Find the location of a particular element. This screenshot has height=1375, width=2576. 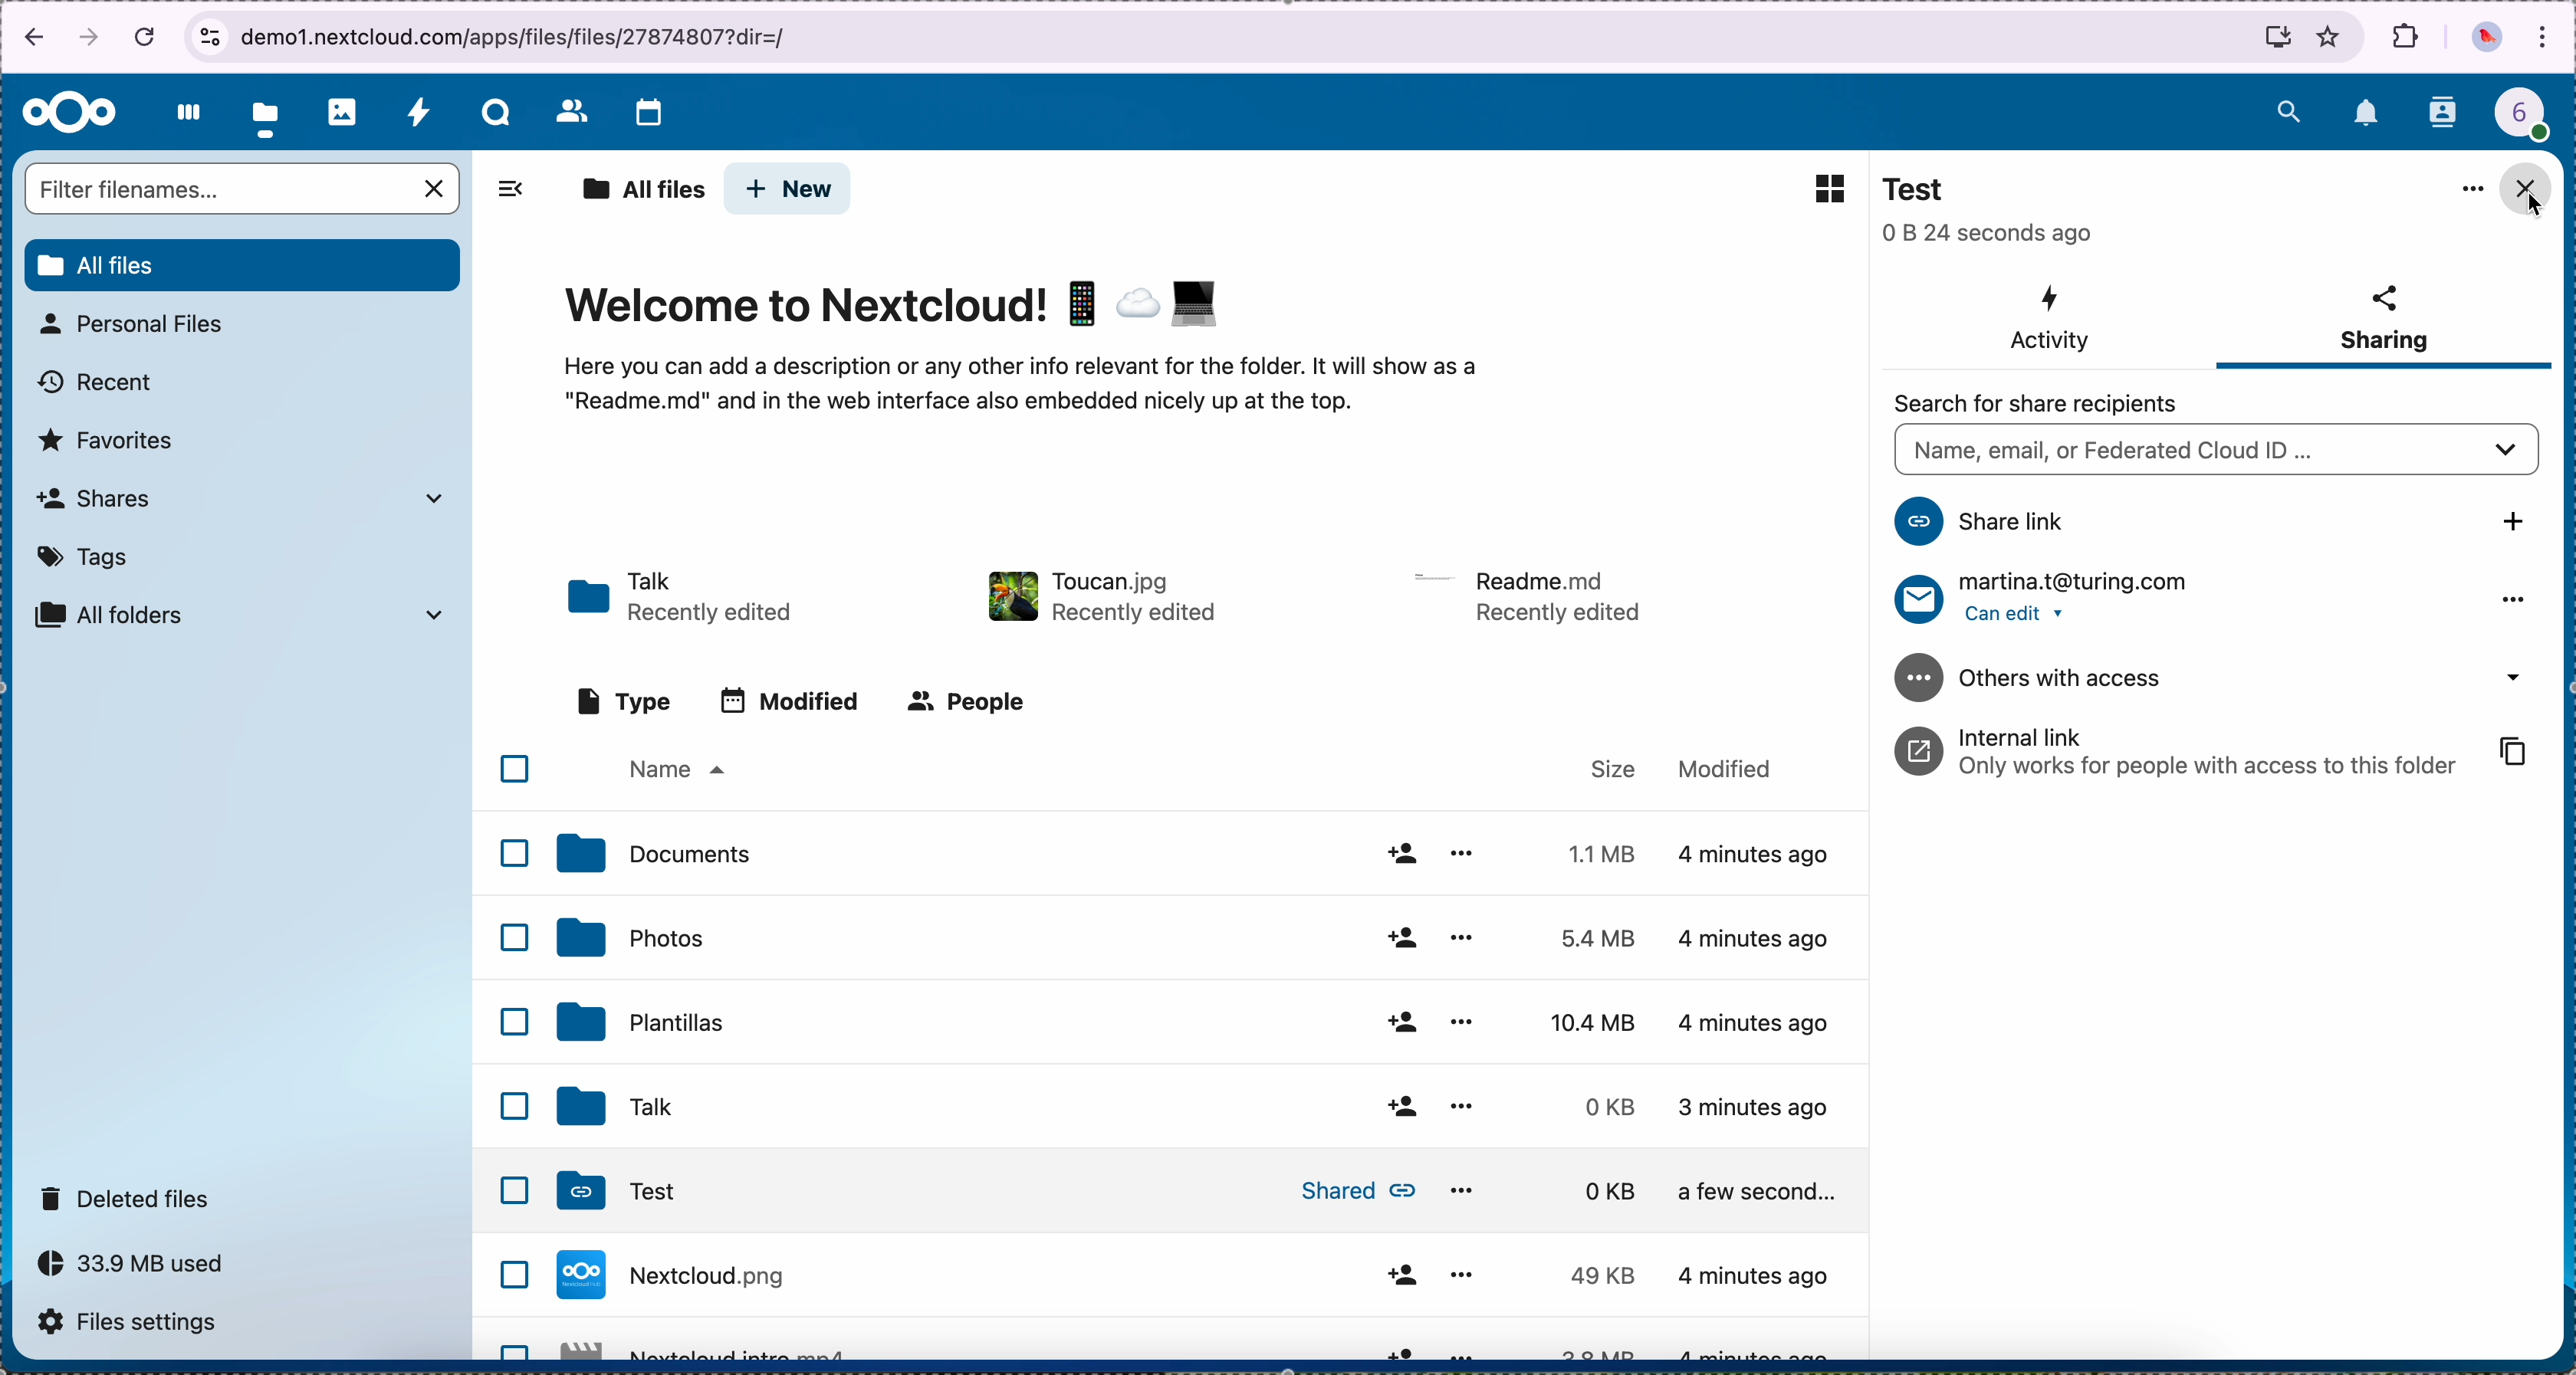

cancel is located at coordinates (148, 35).